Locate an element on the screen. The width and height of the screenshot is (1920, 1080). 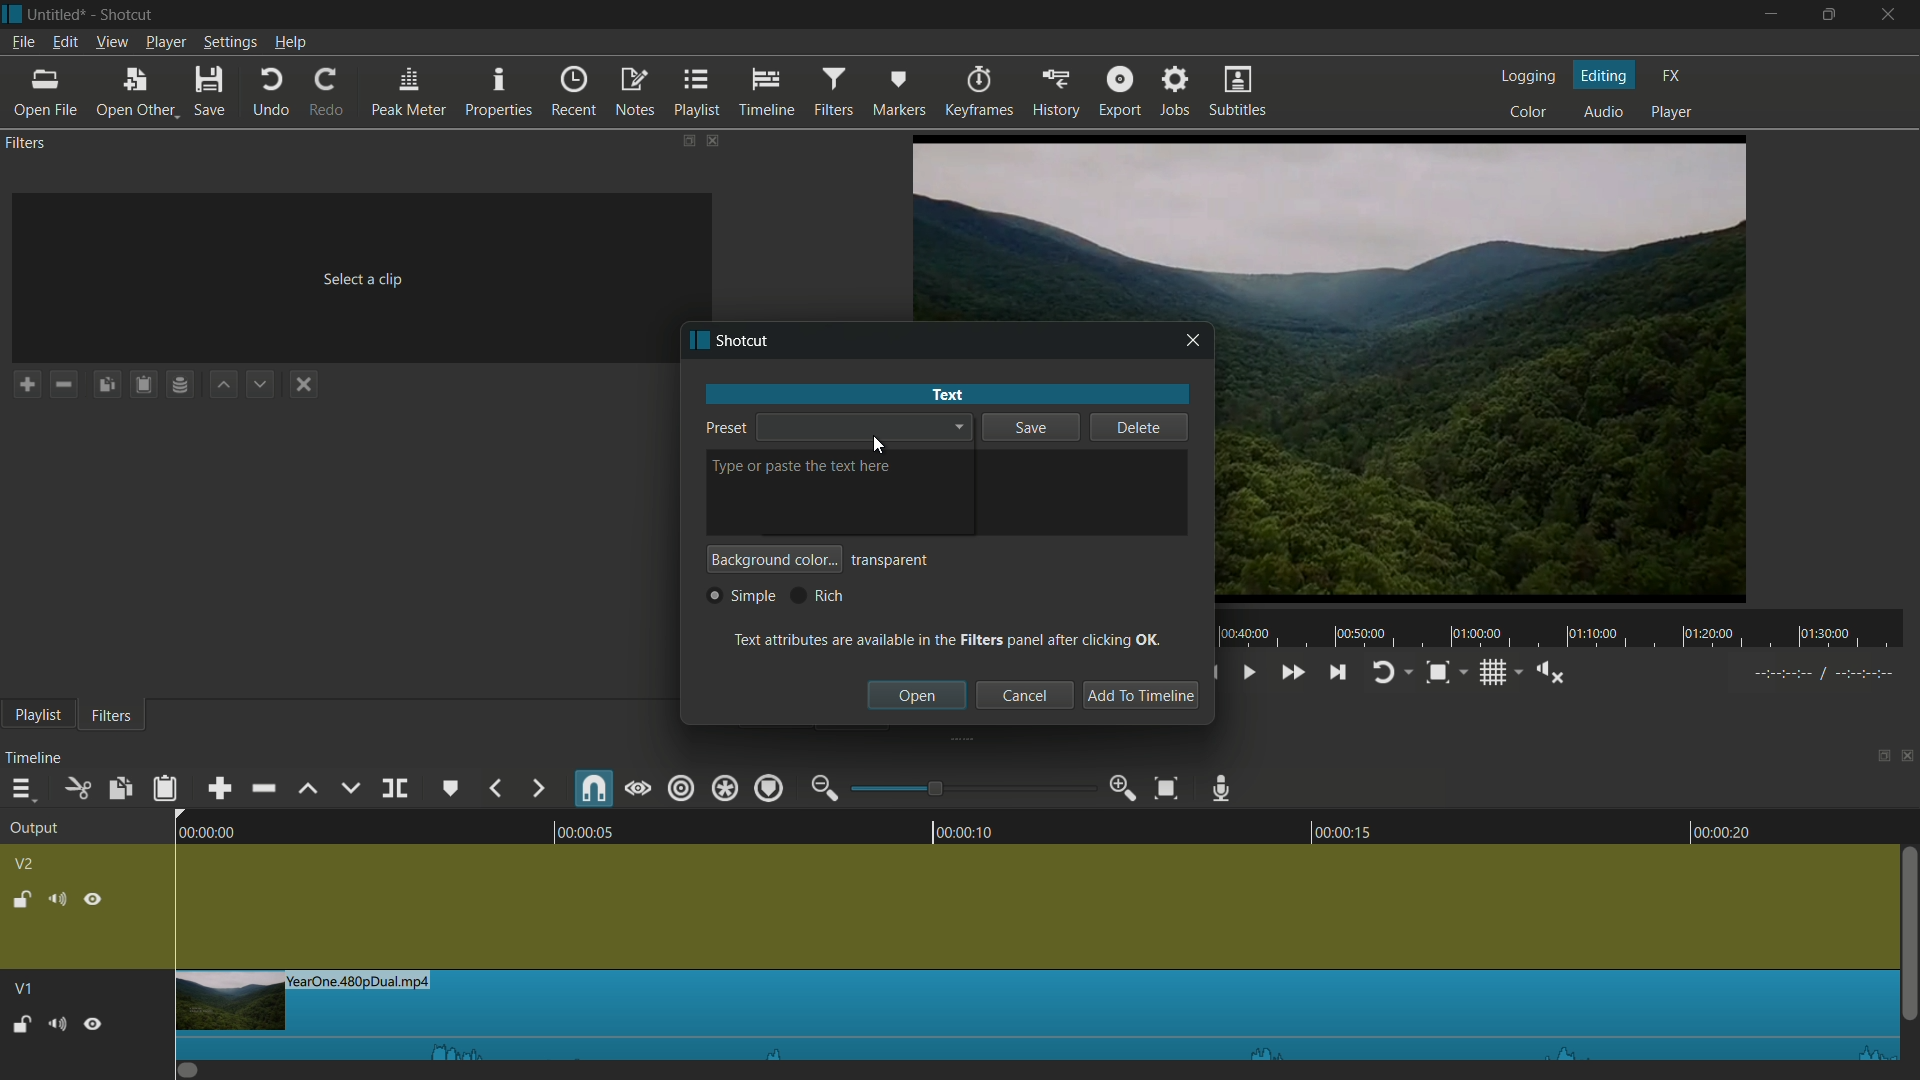
close timeline is located at coordinates (1908, 759).